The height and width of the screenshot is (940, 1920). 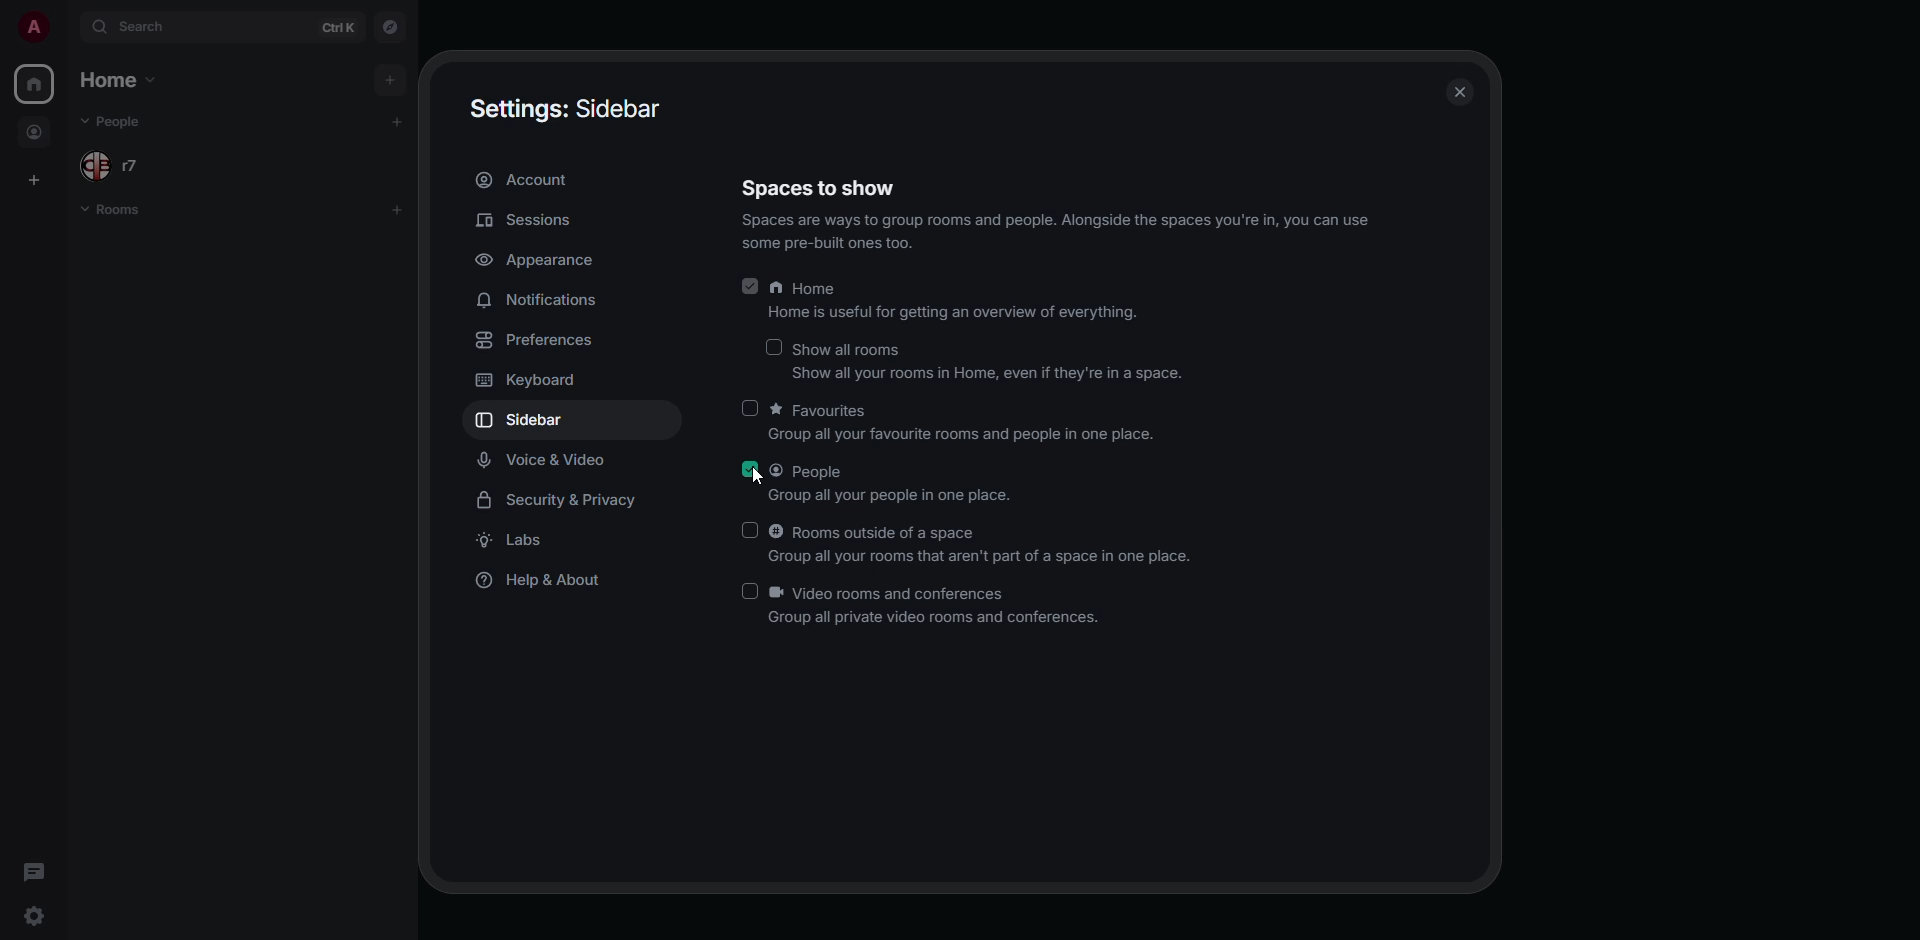 I want to click on keyboard, so click(x=524, y=382).